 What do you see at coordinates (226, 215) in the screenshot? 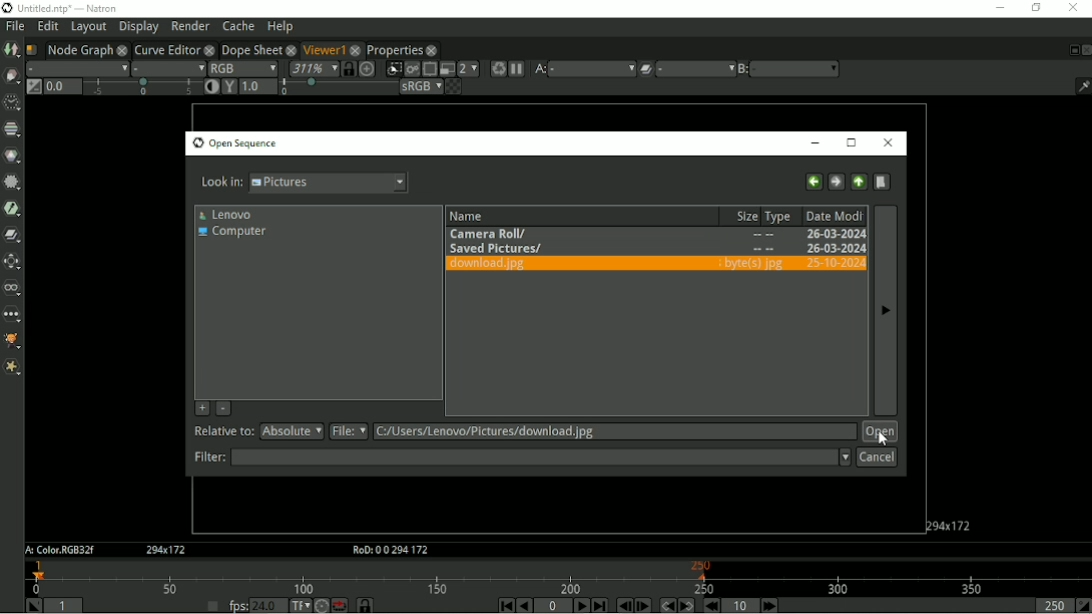
I see `Lenovo` at bounding box center [226, 215].